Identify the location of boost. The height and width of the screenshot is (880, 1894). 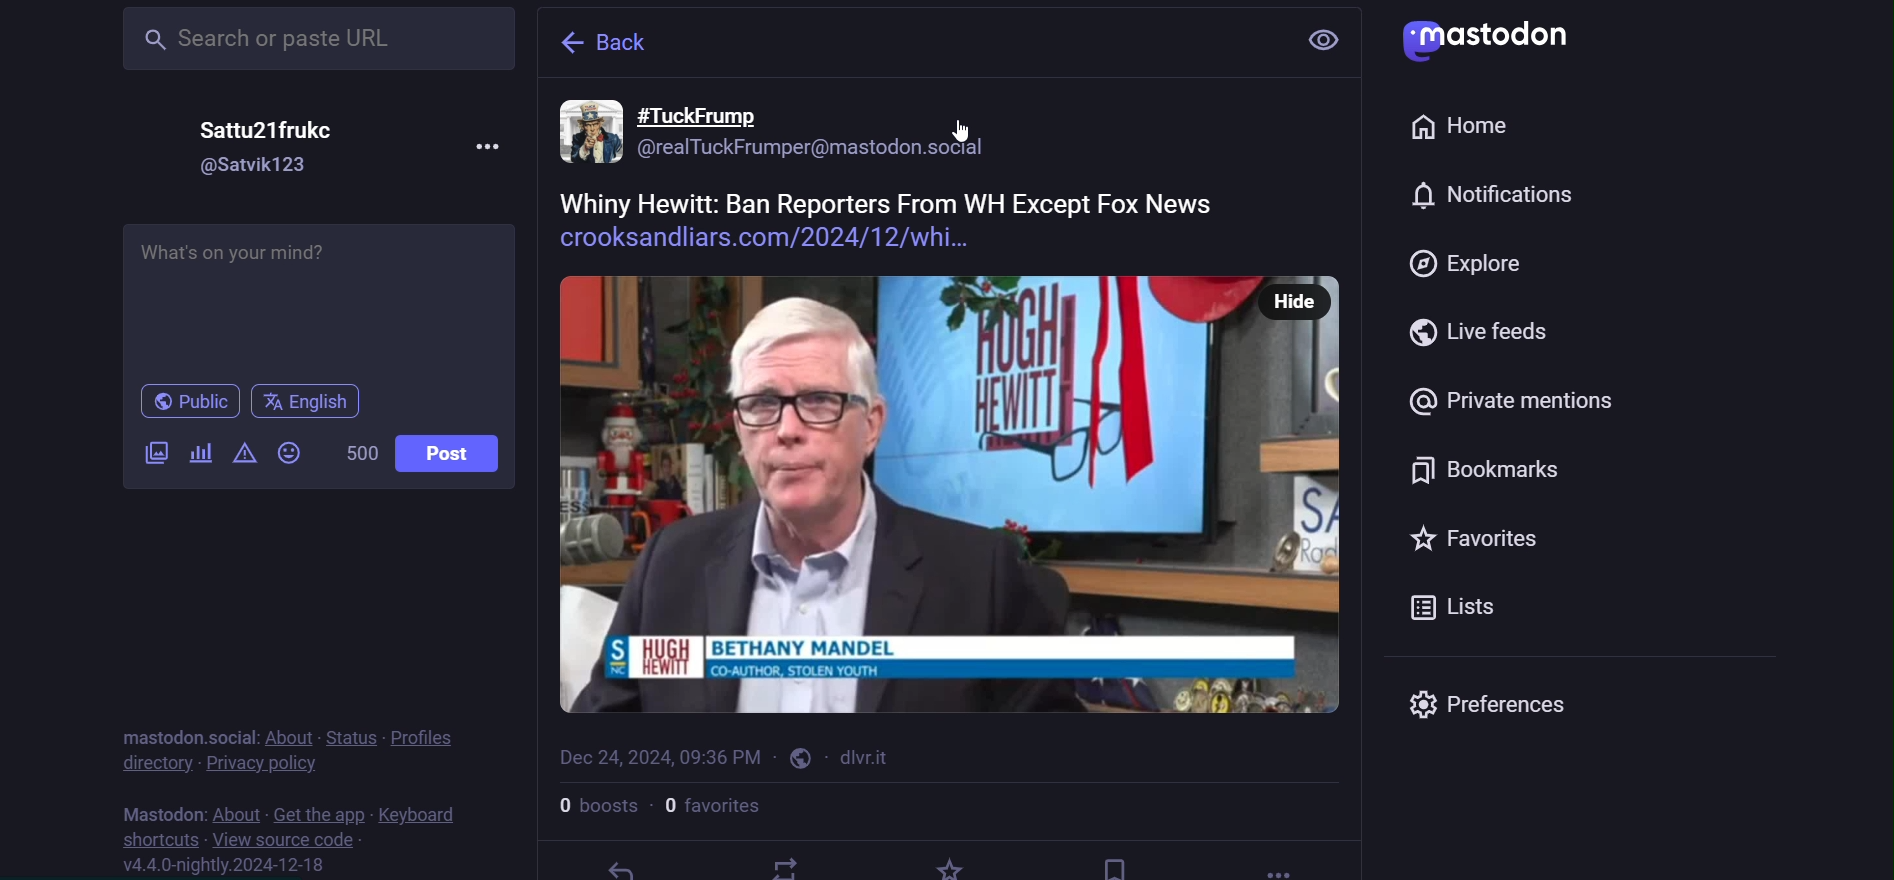
(786, 867).